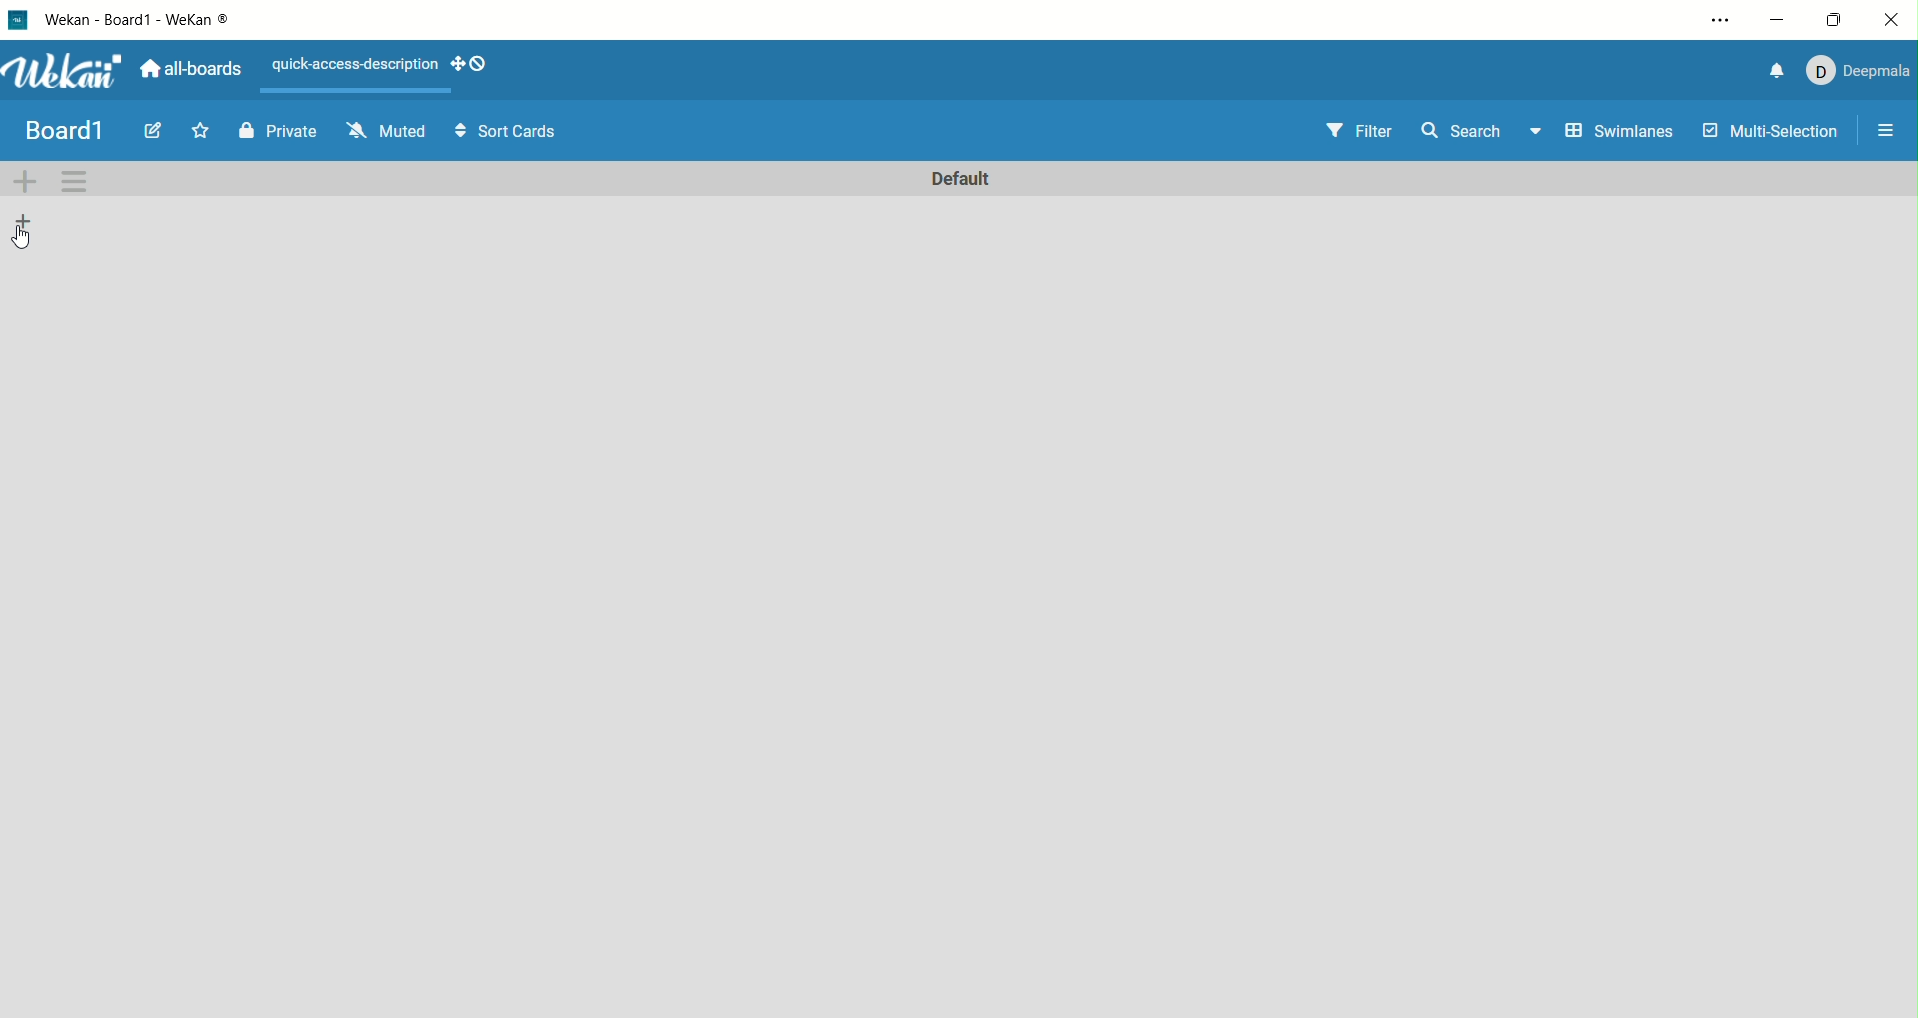  What do you see at coordinates (75, 182) in the screenshot?
I see `swimlane actions` at bounding box center [75, 182].